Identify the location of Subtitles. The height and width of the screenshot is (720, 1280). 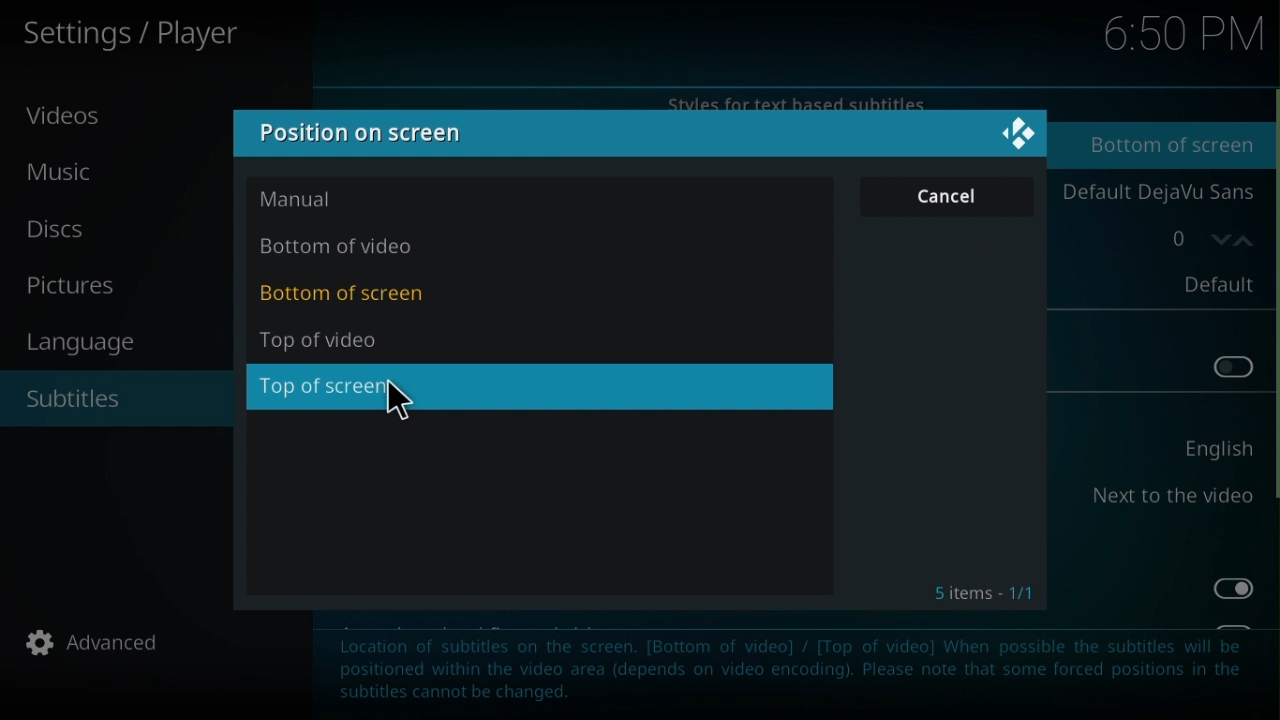
(111, 395).